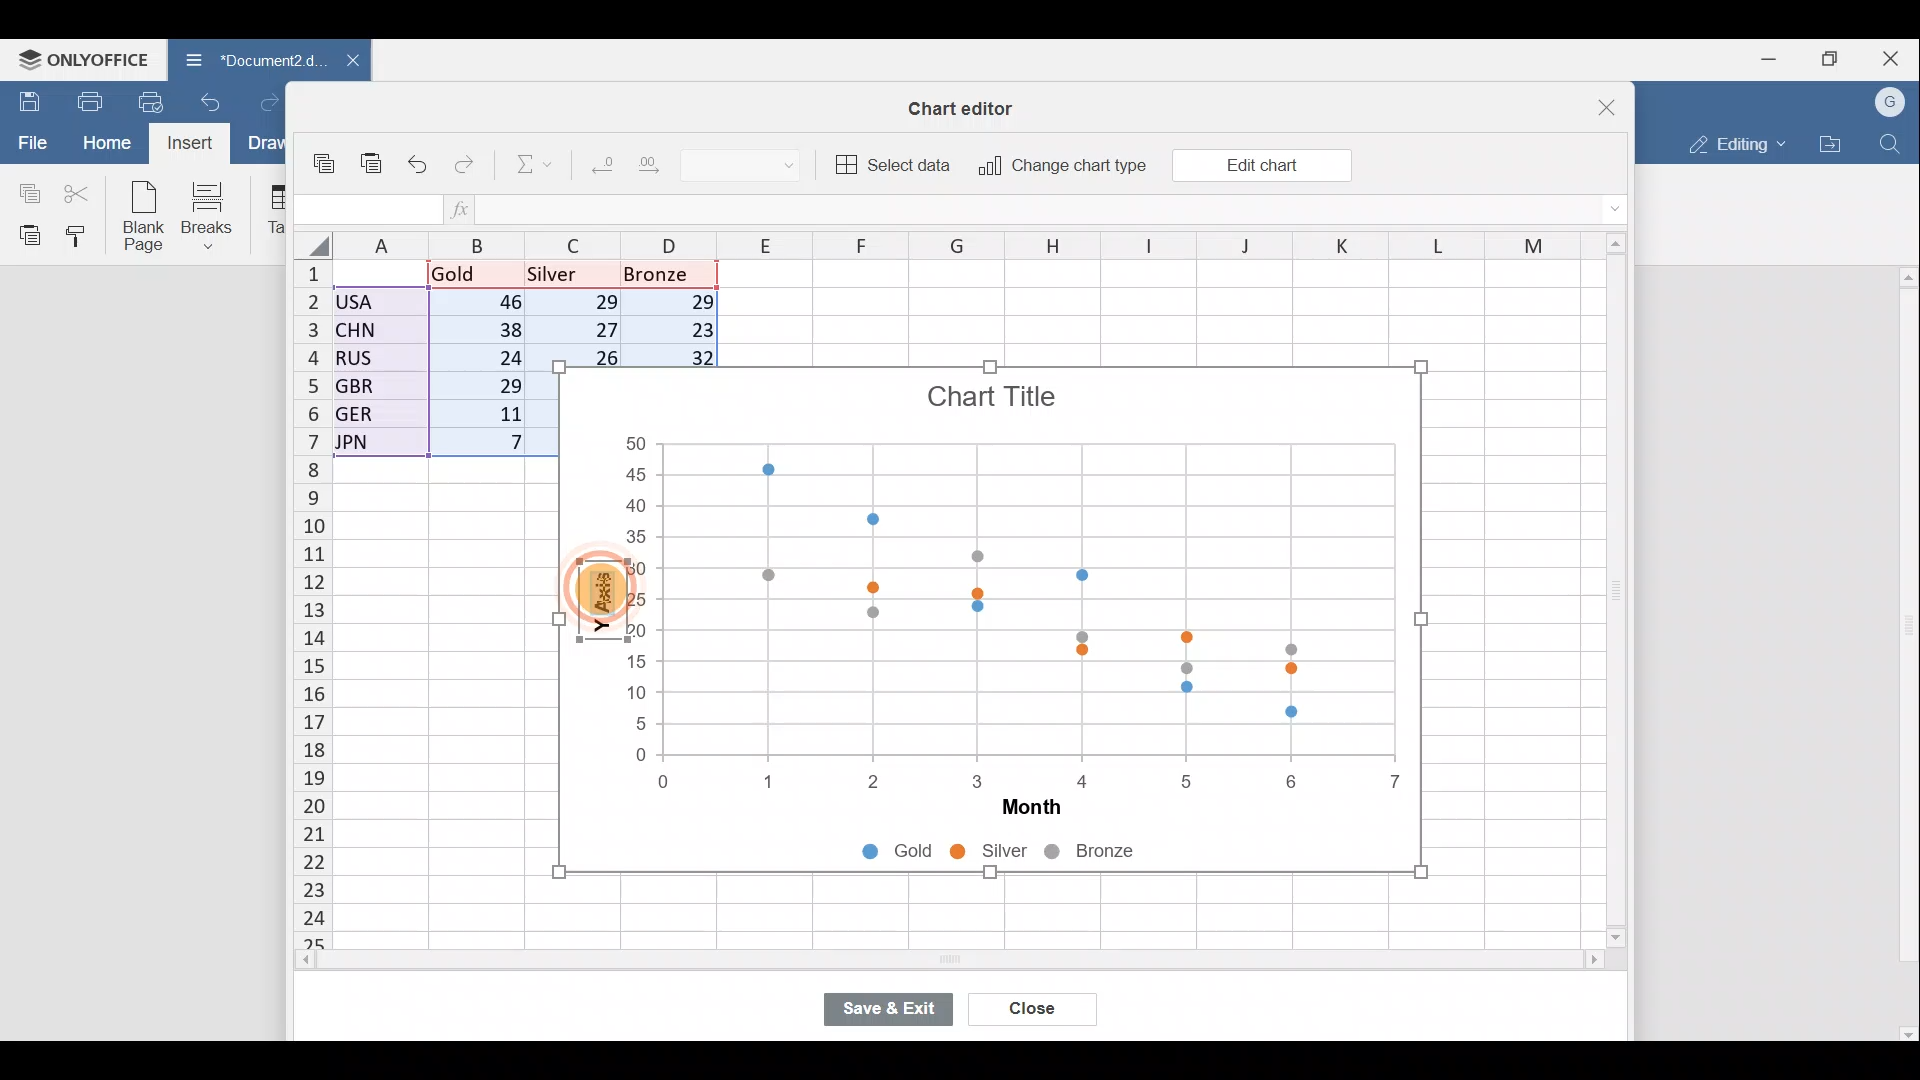  I want to click on Rows, so click(300, 606).